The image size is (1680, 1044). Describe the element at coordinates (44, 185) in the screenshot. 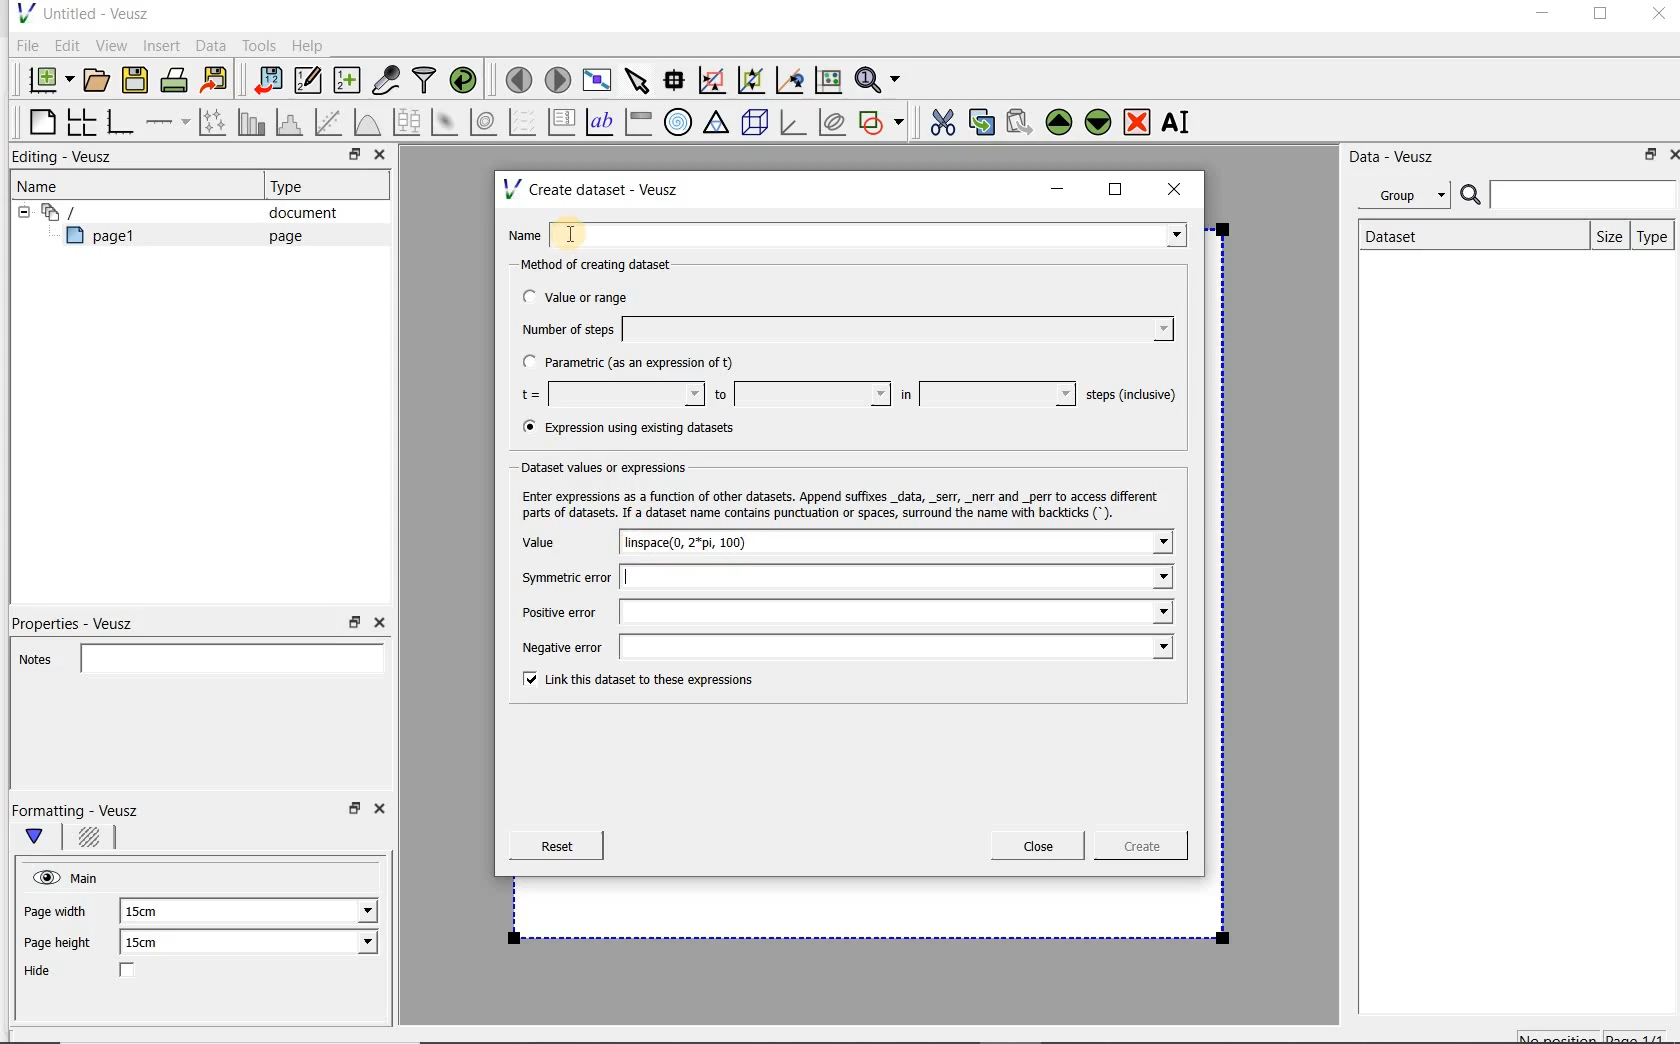

I see `Name` at that location.